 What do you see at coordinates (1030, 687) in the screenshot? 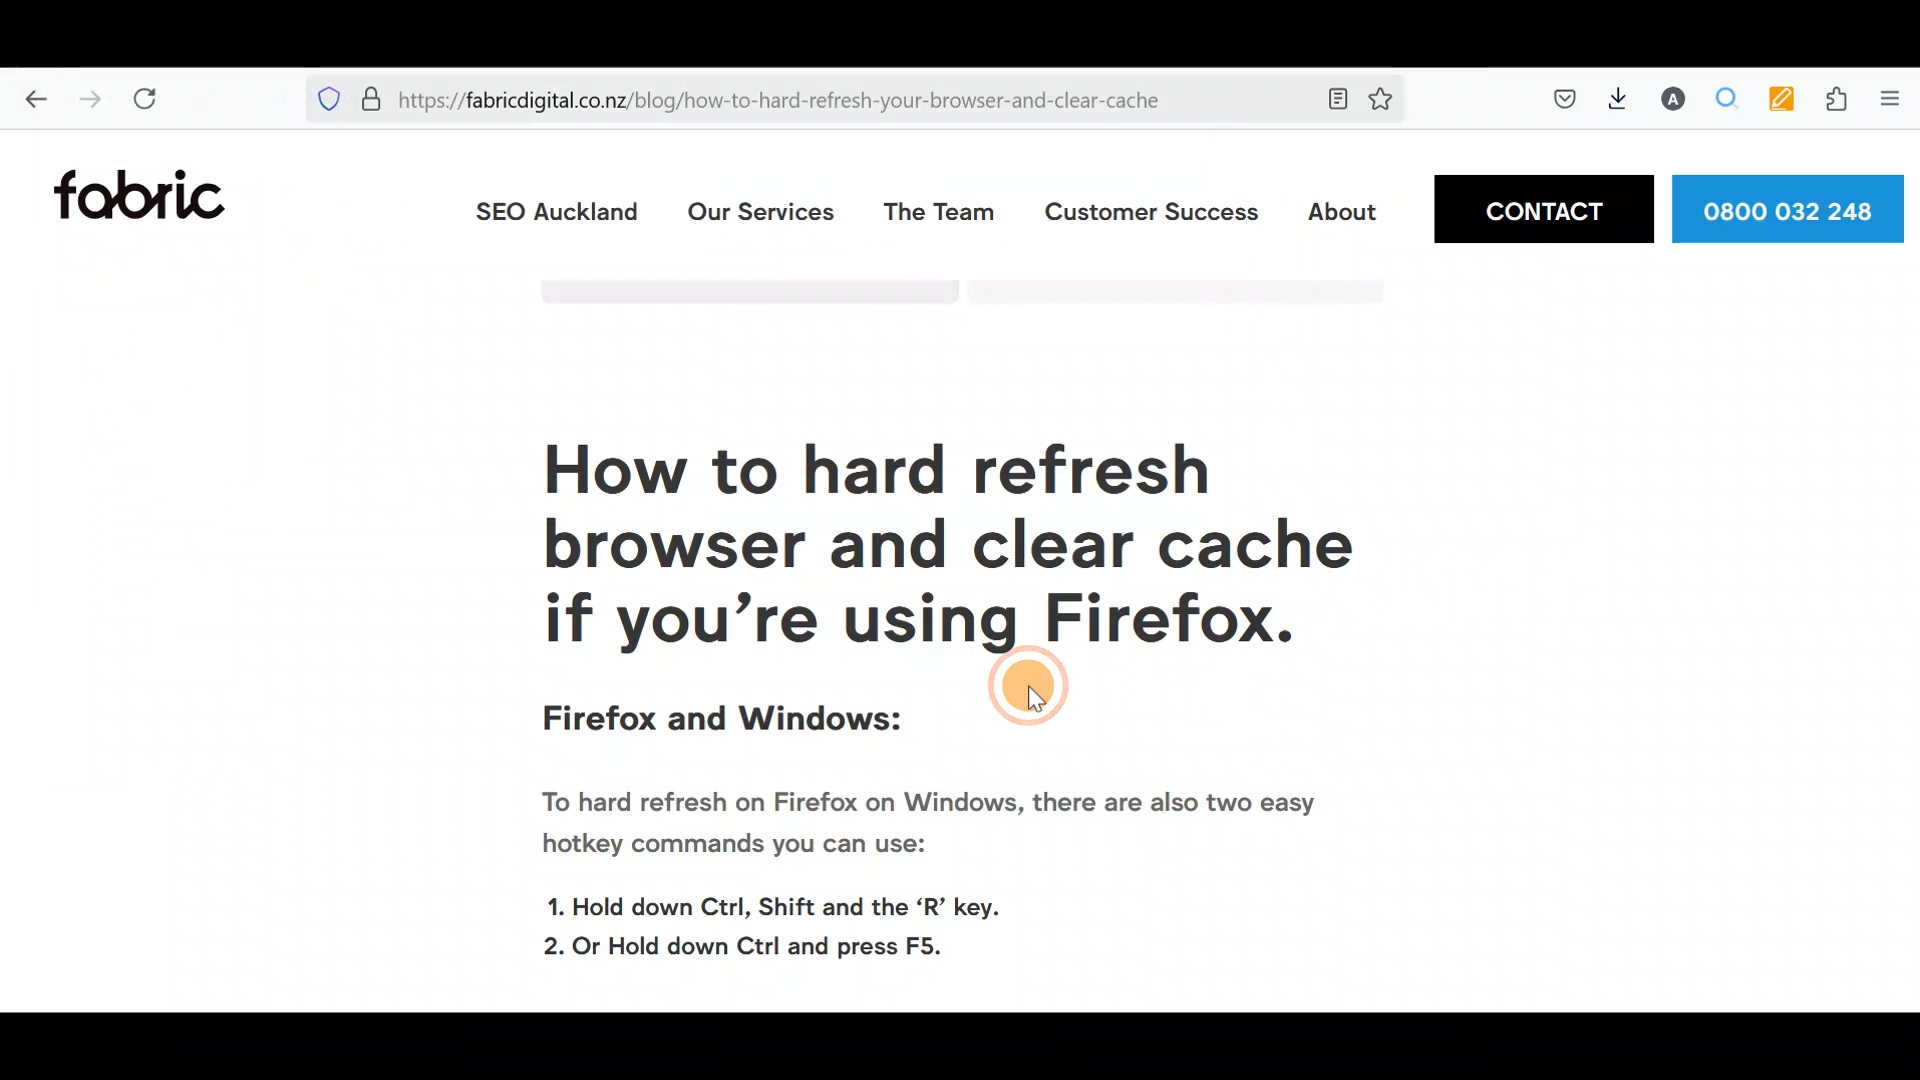
I see `cursor` at bounding box center [1030, 687].